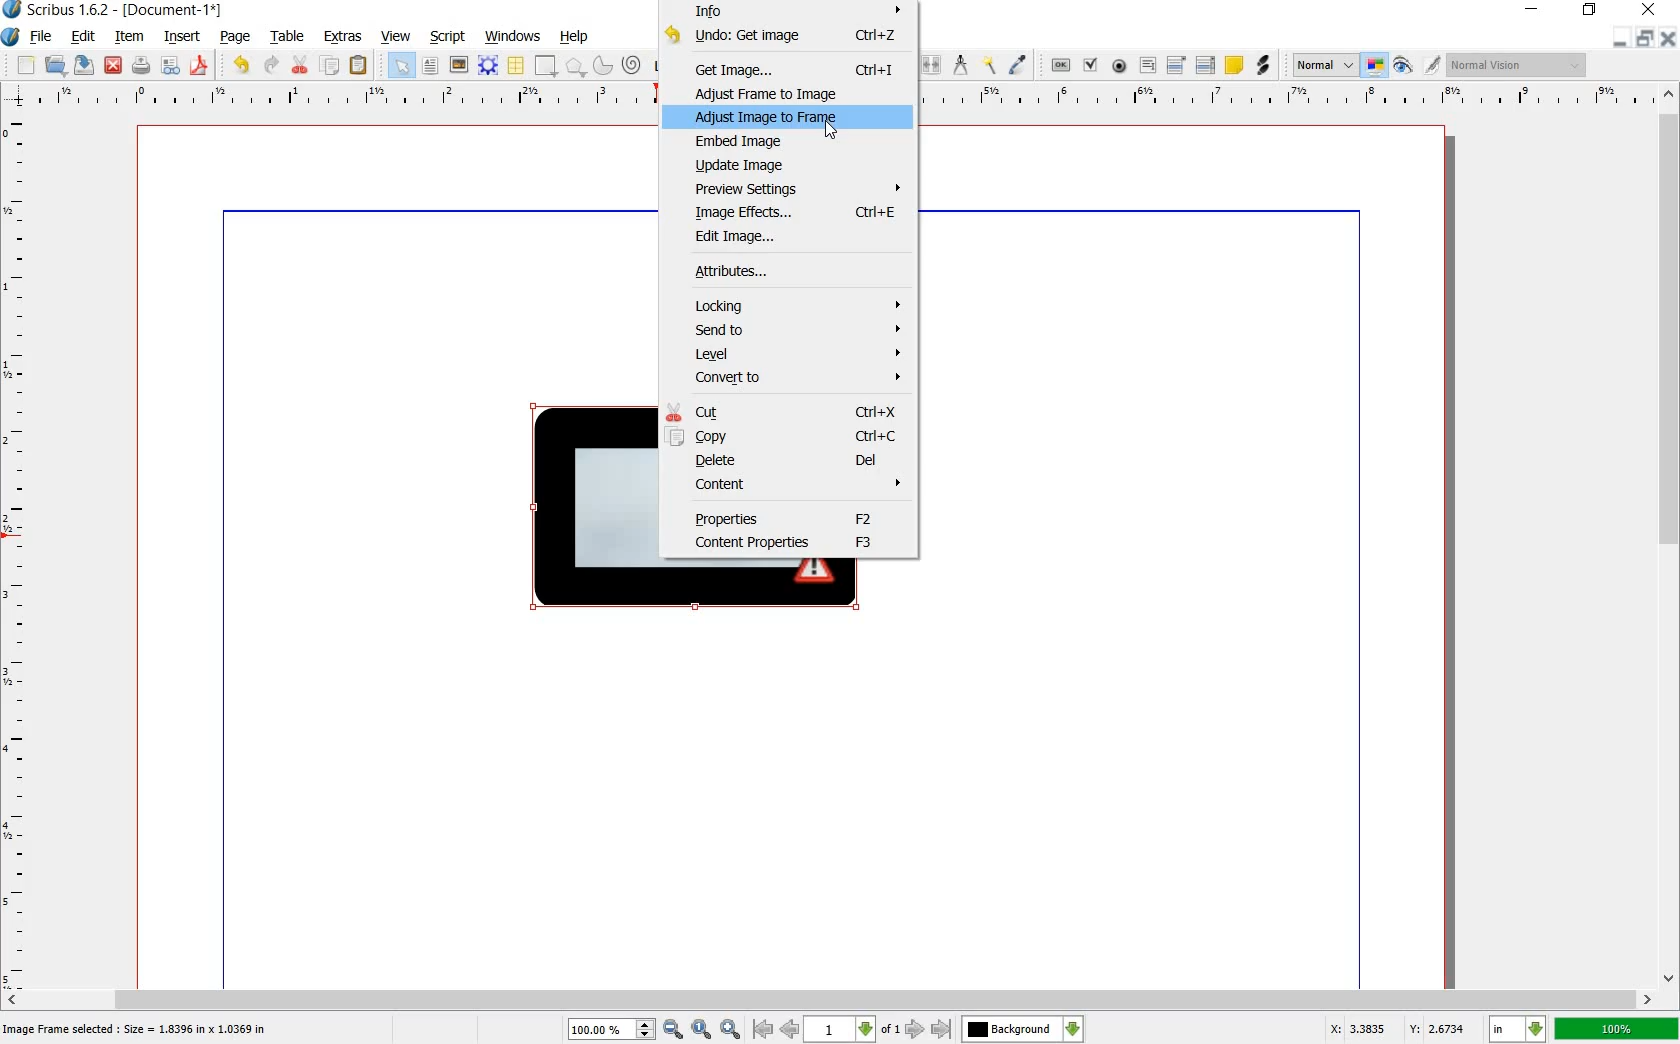  What do you see at coordinates (114, 64) in the screenshot?
I see `close` at bounding box center [114, 64].